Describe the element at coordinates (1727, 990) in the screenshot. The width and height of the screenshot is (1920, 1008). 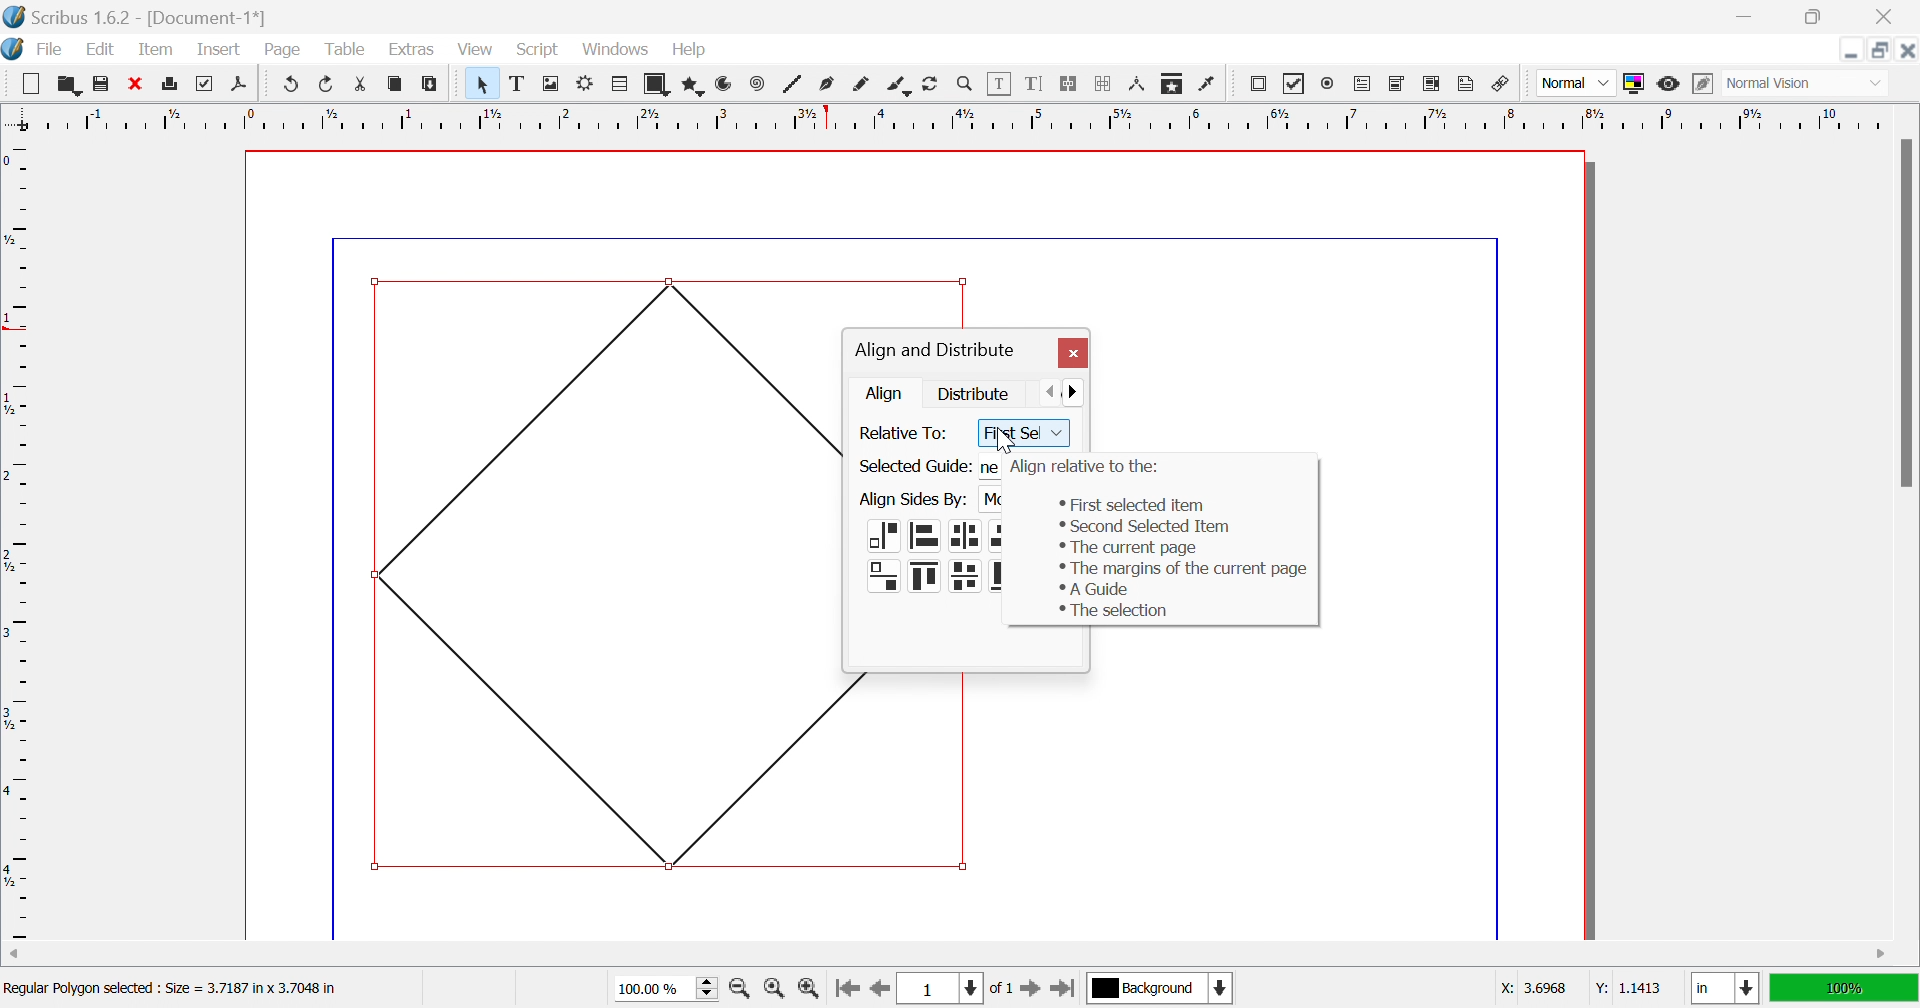
I see `in` at that location.